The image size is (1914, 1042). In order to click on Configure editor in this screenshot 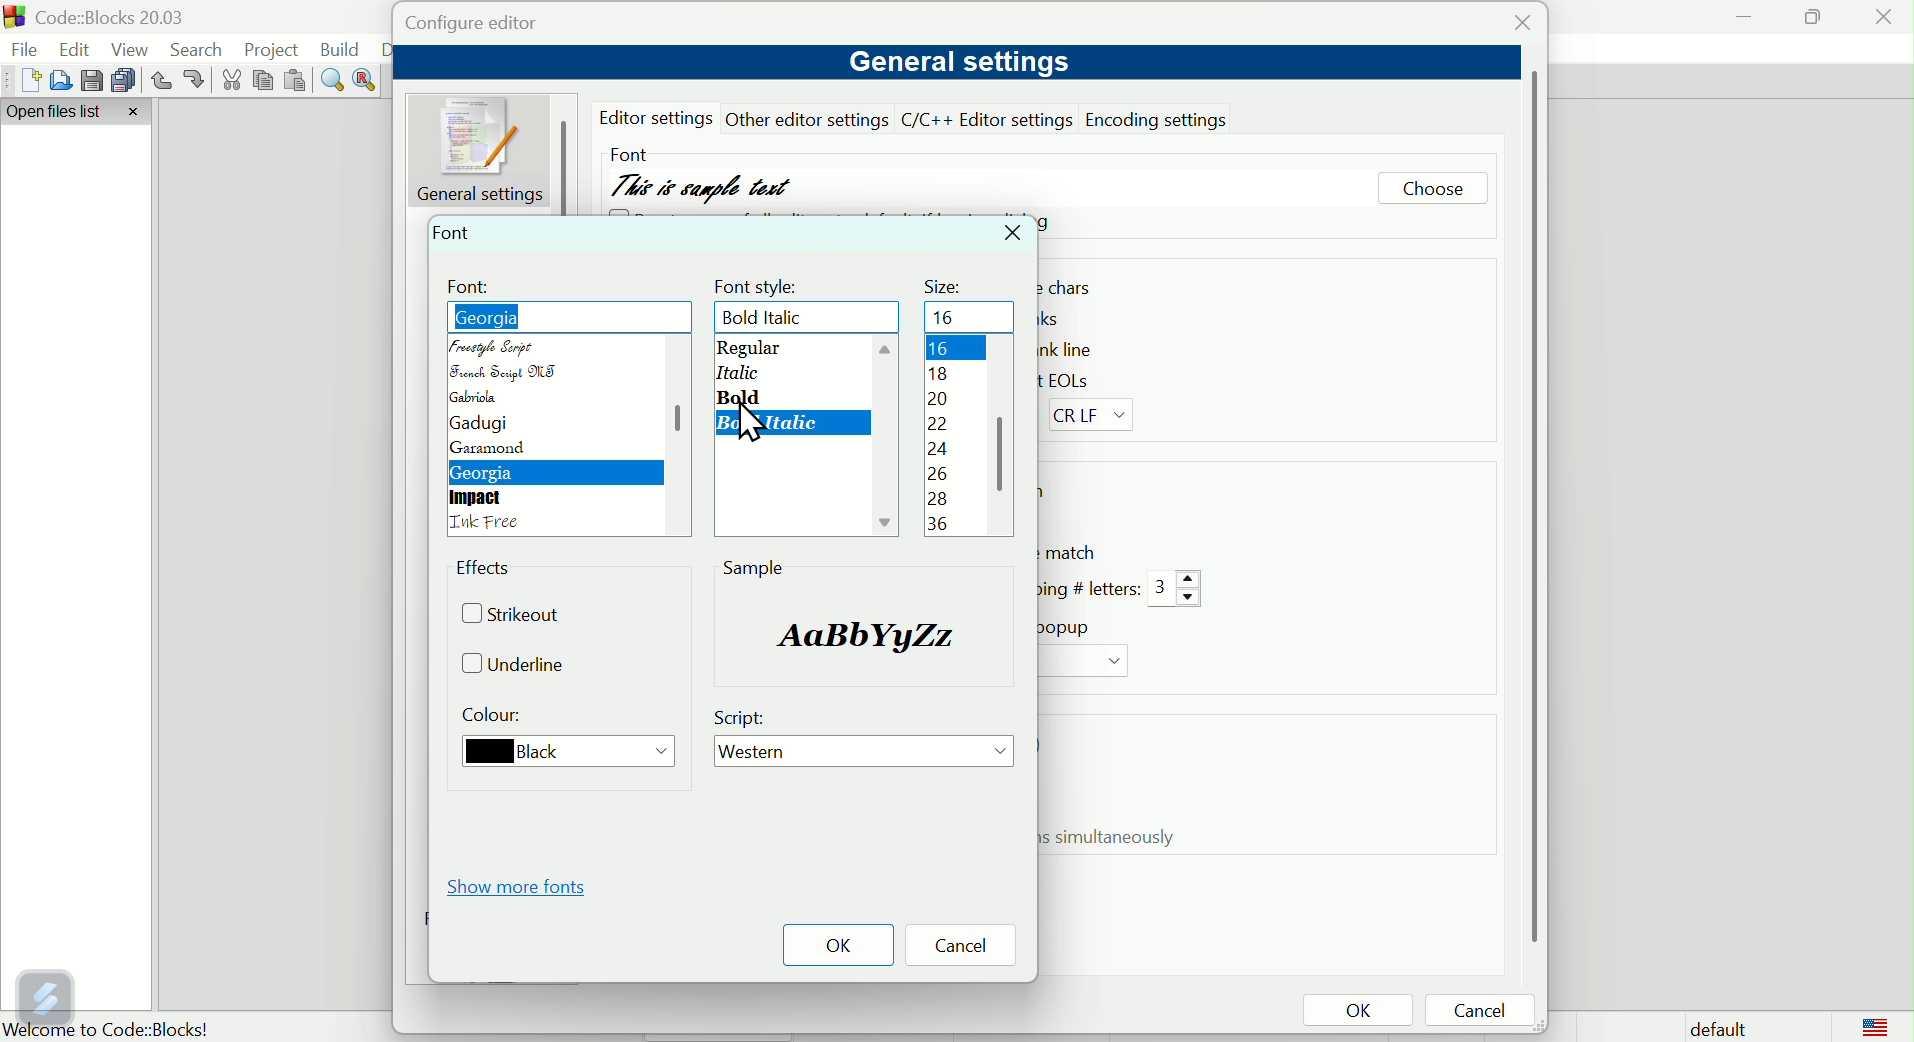, I will do `click(492, 24)`.